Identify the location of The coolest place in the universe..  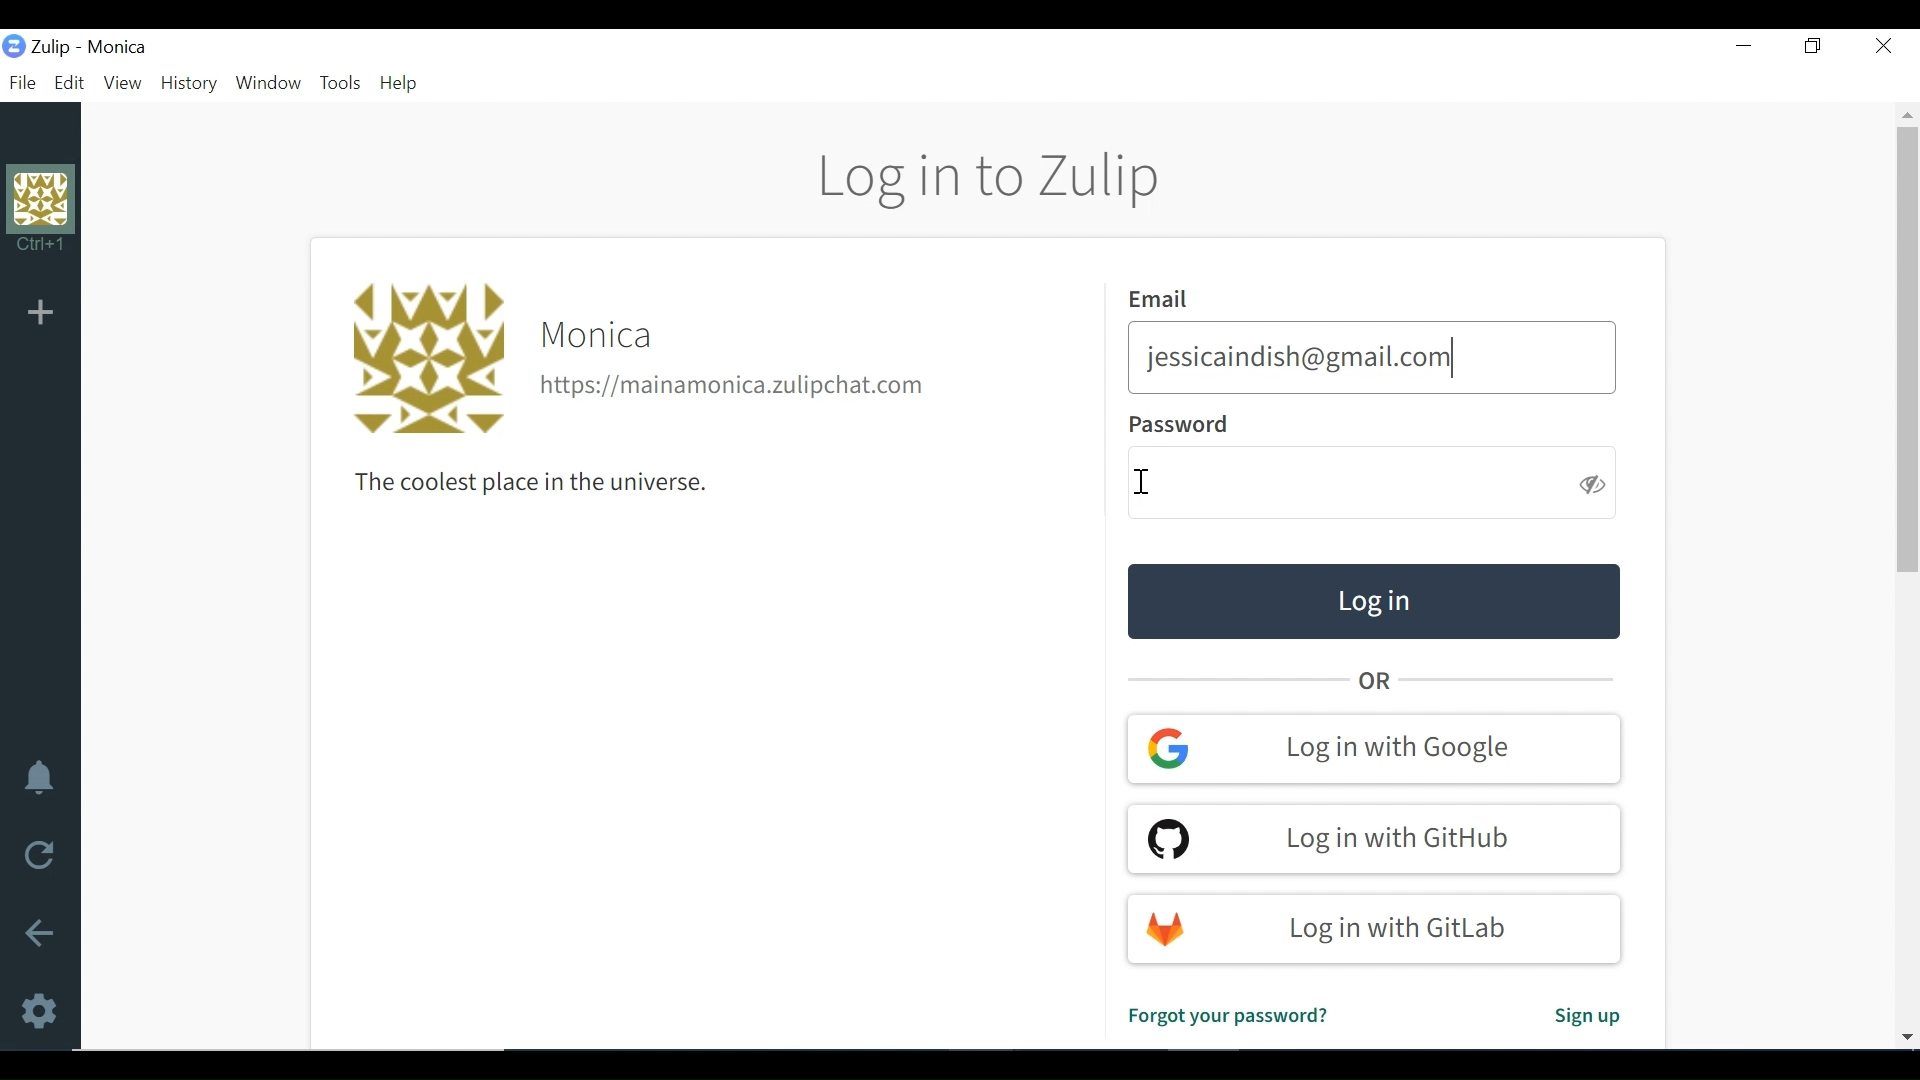
(519, 483).